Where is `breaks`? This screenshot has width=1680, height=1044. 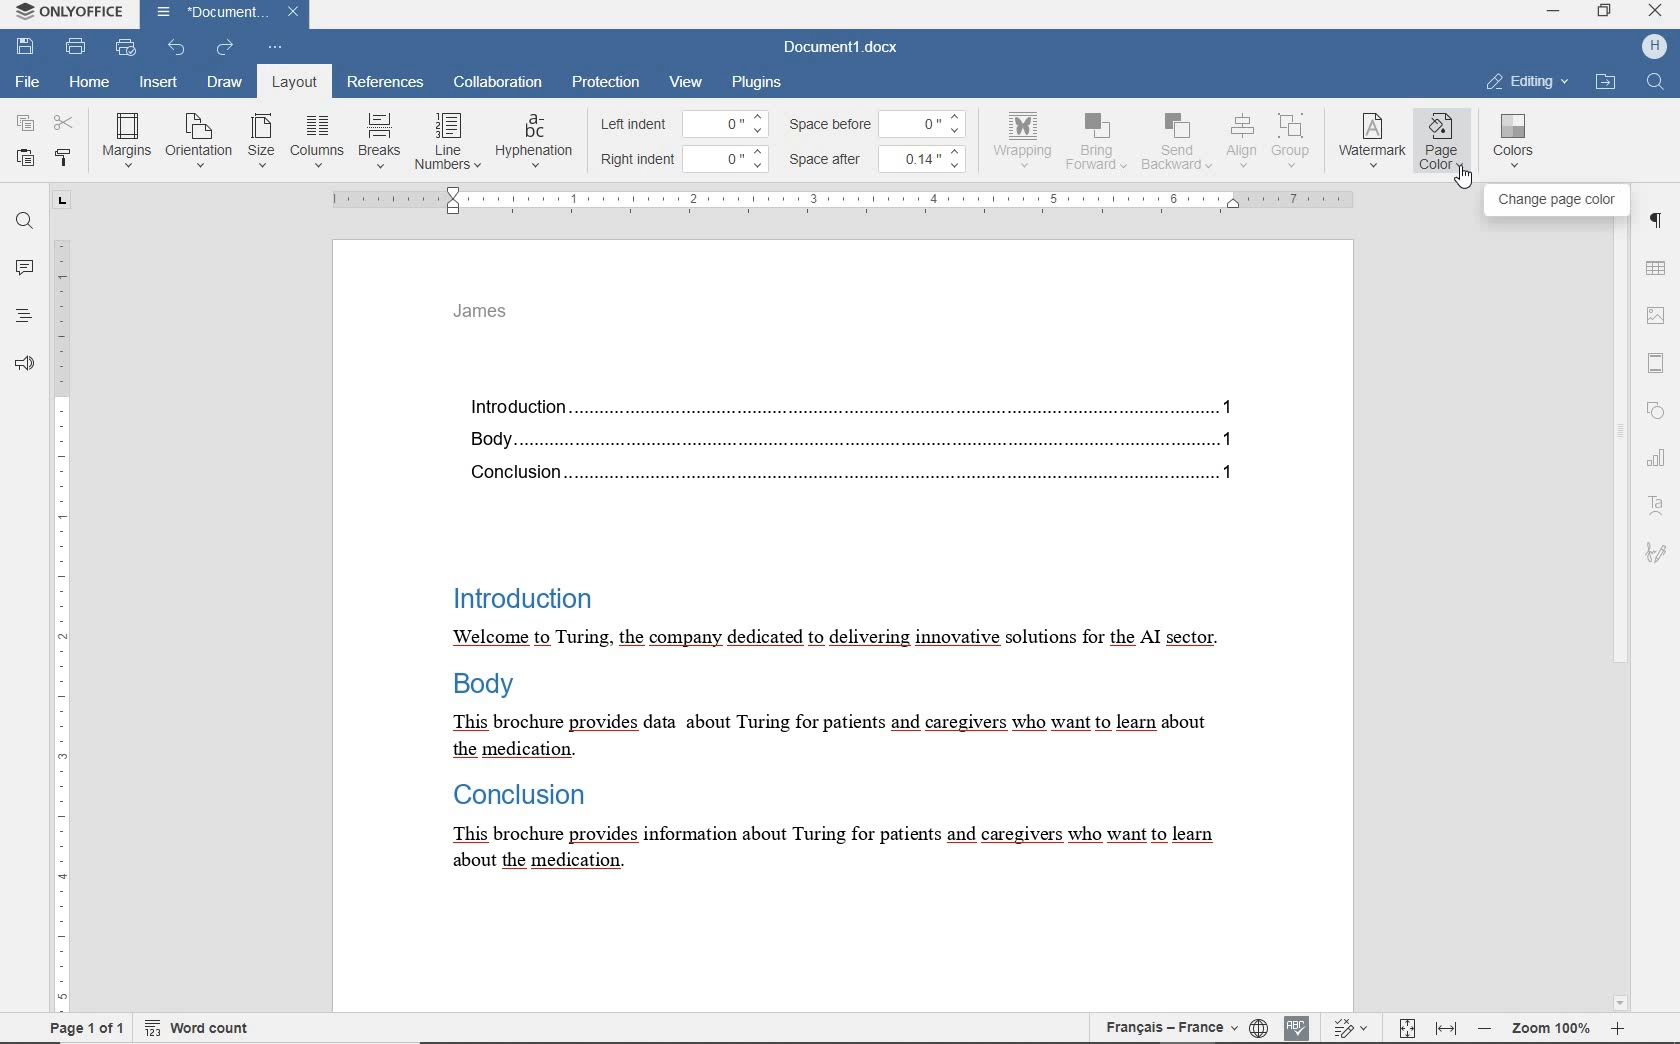 breaks is located at coordinates (379, 142).